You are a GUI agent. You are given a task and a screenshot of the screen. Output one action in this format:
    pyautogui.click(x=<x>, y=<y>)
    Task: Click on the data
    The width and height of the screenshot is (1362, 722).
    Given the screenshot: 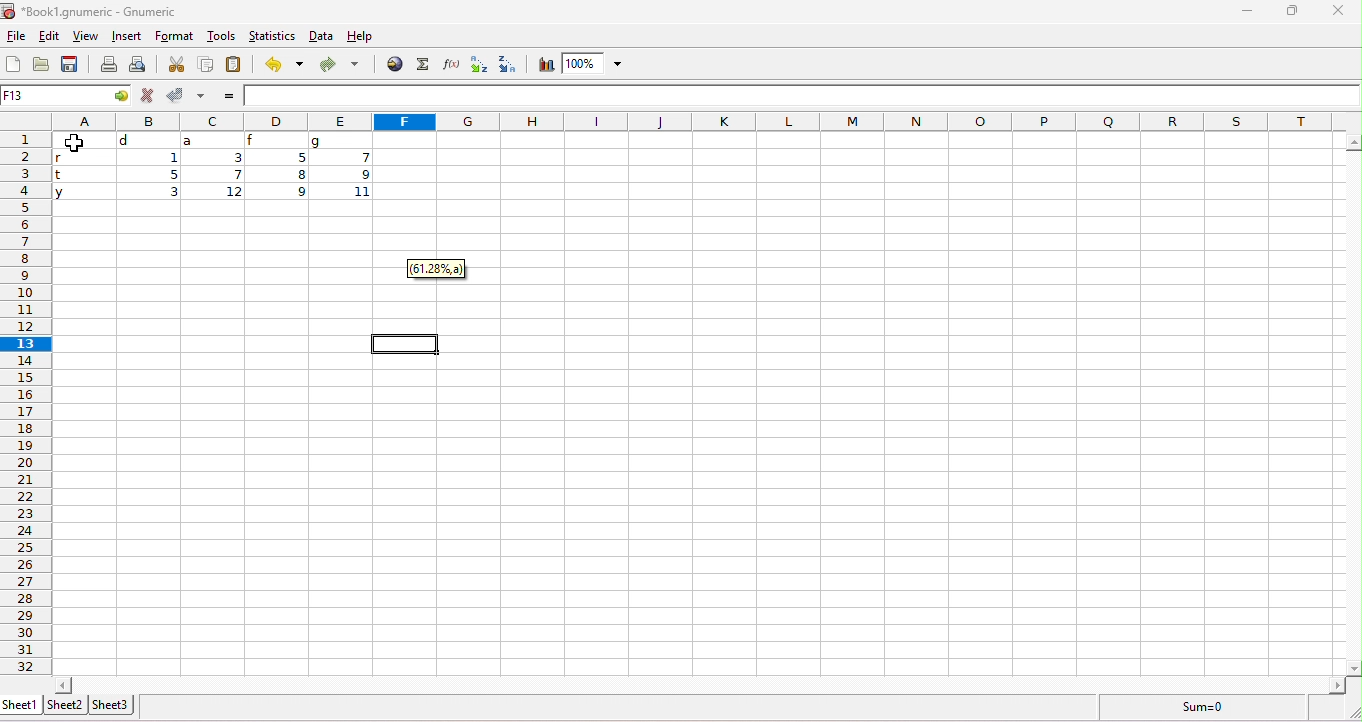 What is the action you would take?
    pyautogui.click(x=320, y=36)
    